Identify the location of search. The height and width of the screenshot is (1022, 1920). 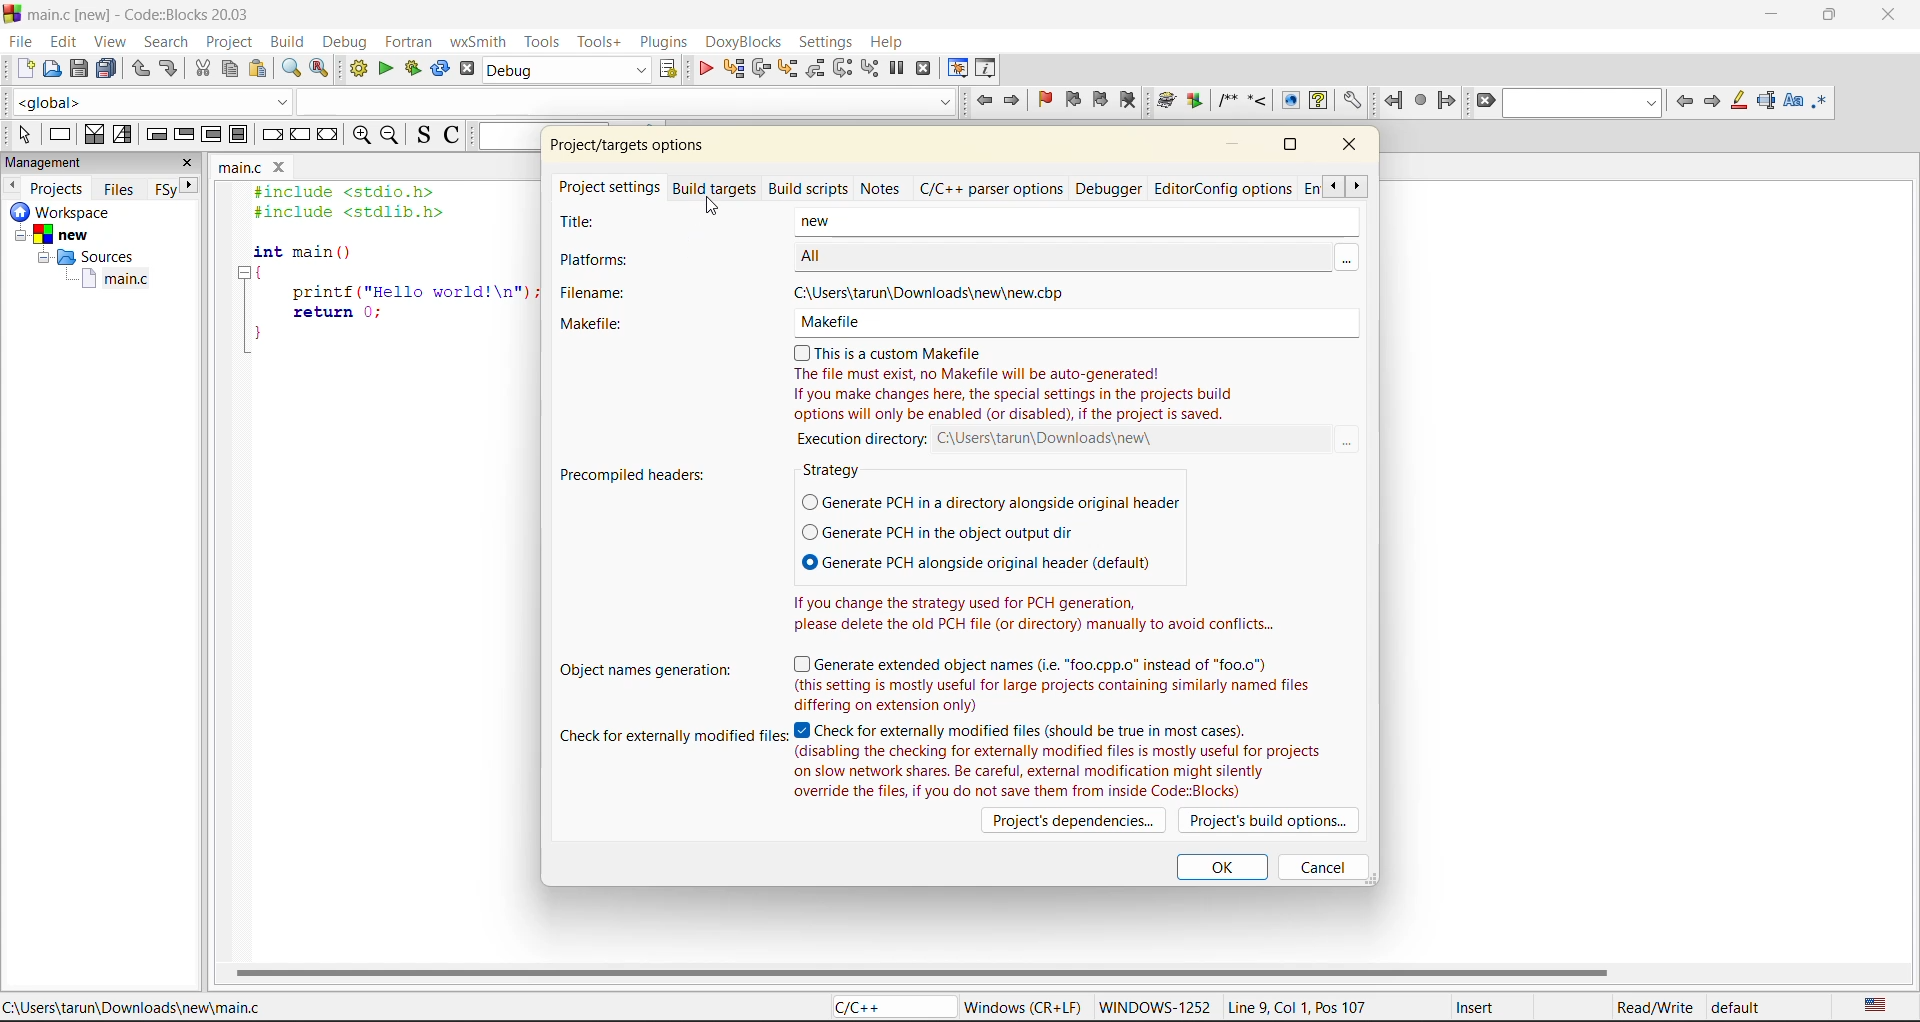
(1583, 104).